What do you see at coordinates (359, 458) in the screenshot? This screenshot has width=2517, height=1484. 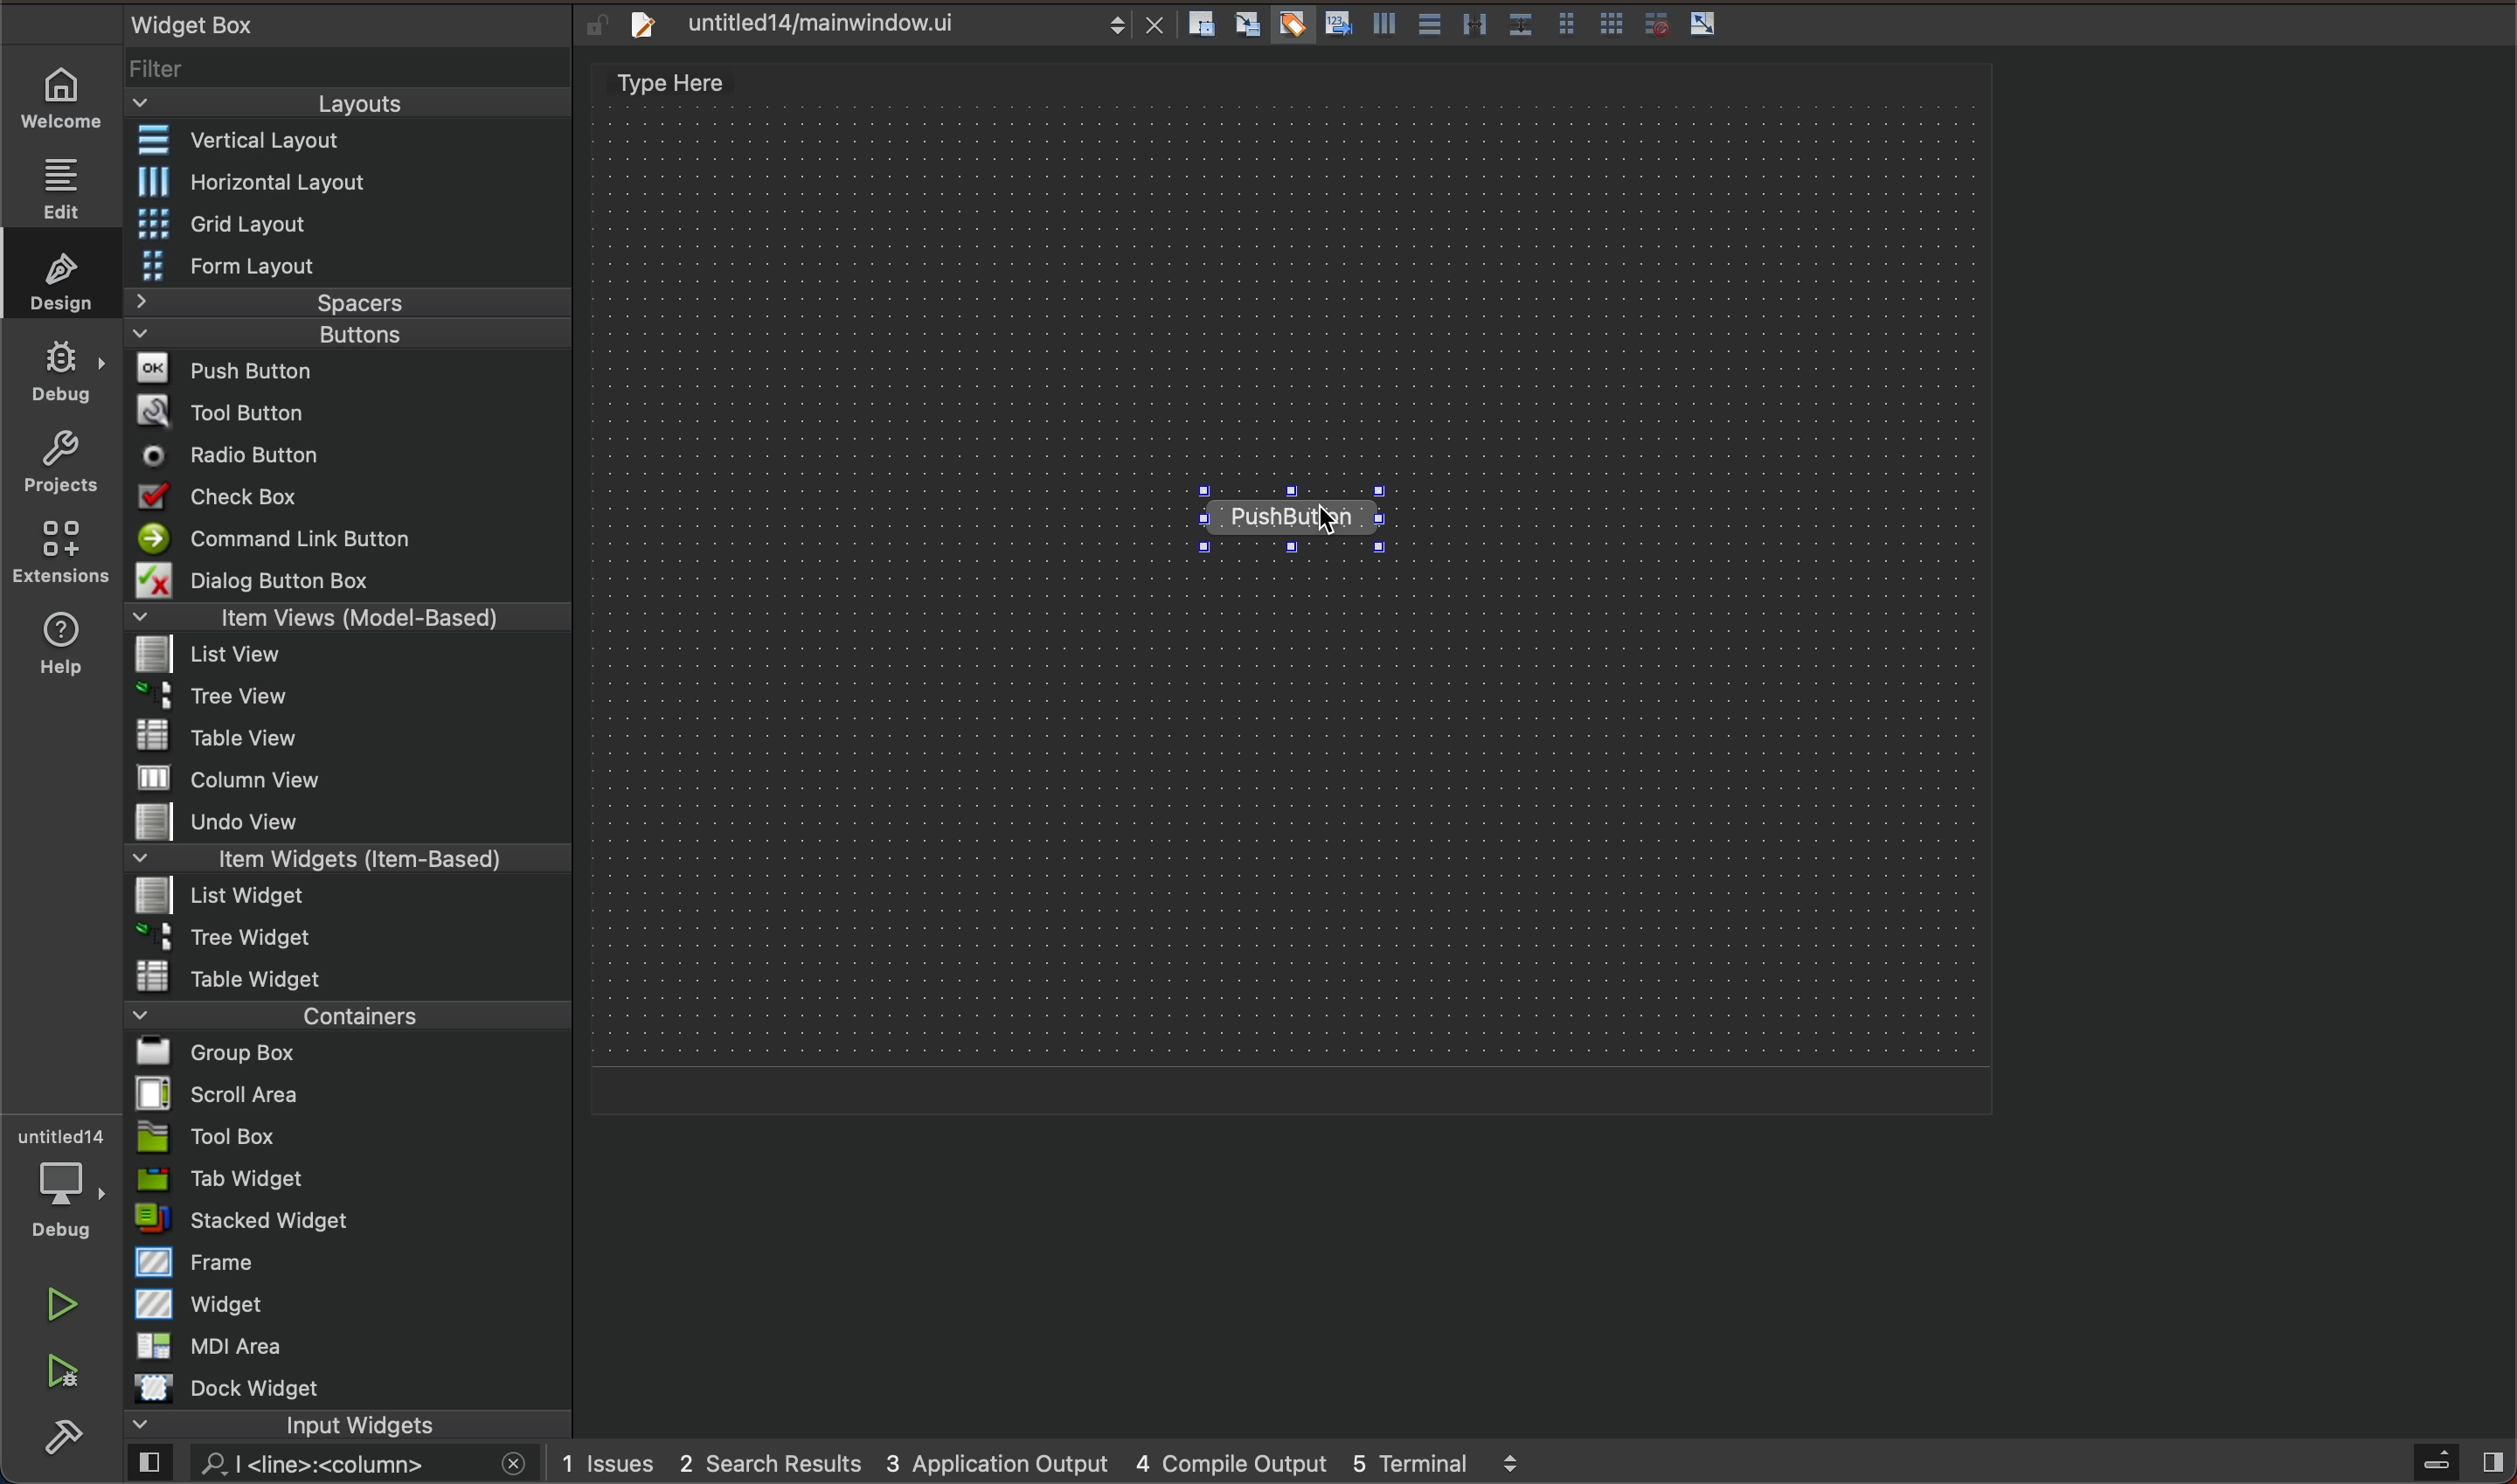 I see `radio button` at bounding box center [359, 458].